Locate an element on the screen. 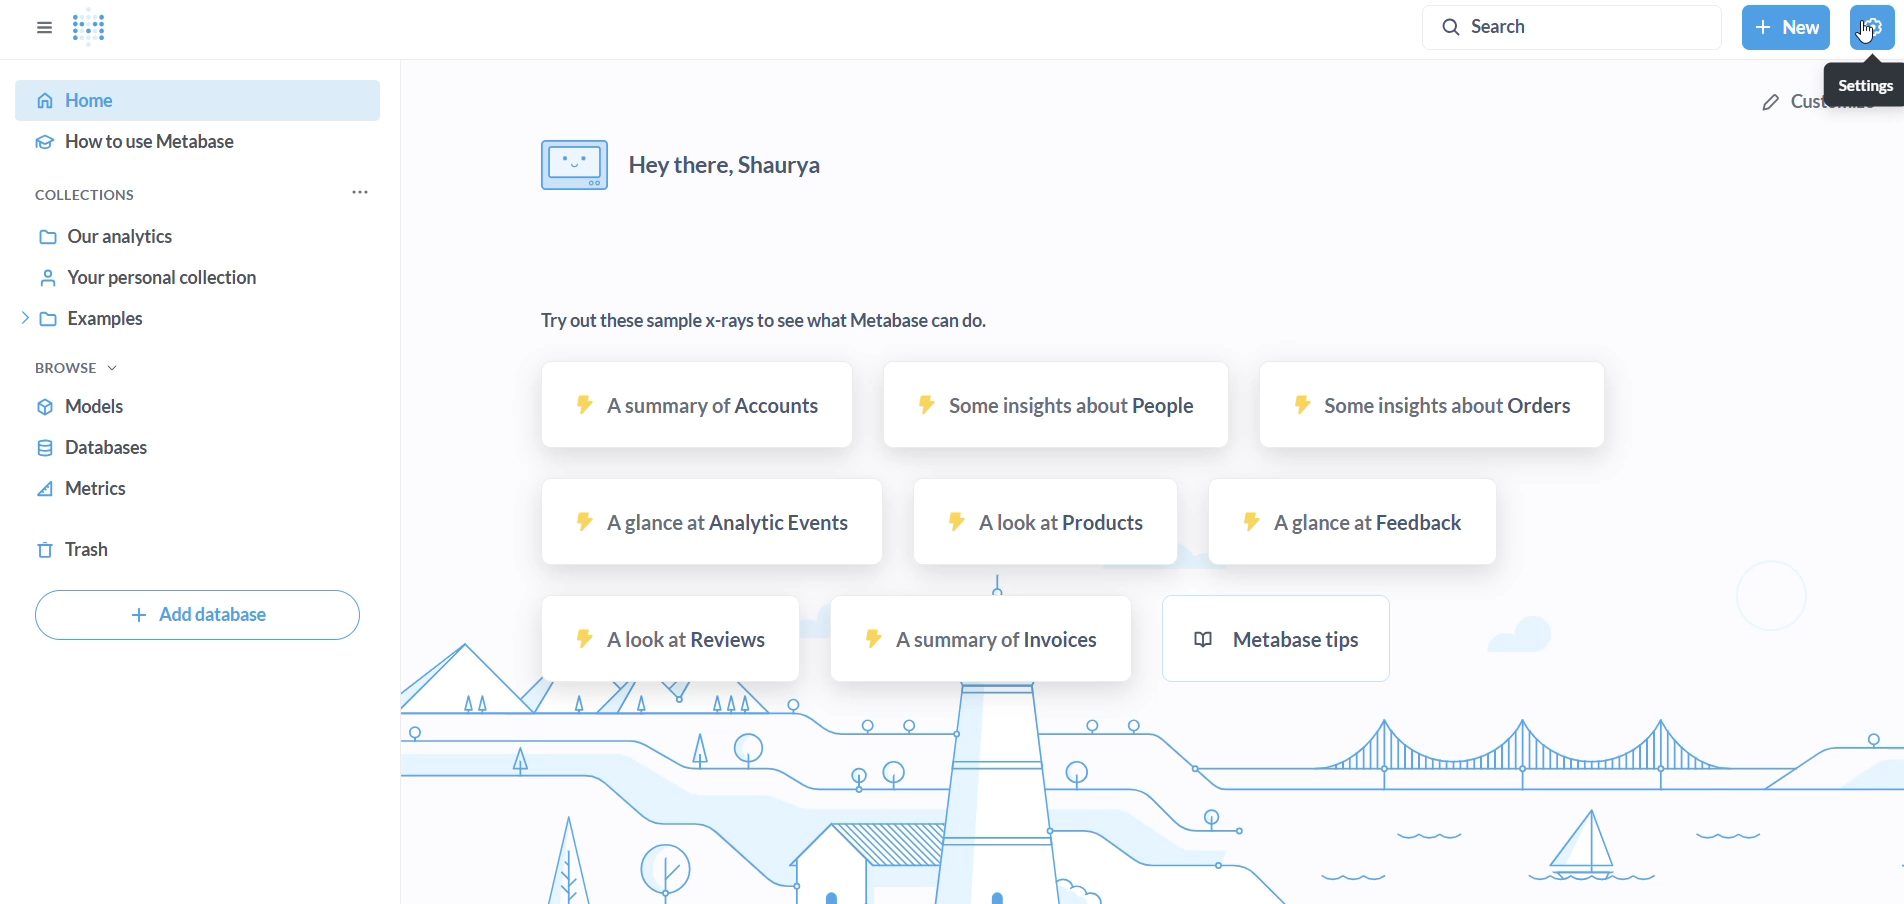 The height and width of the screenshot is (904, 1904). cursor is located at coordinates (1867, 34).